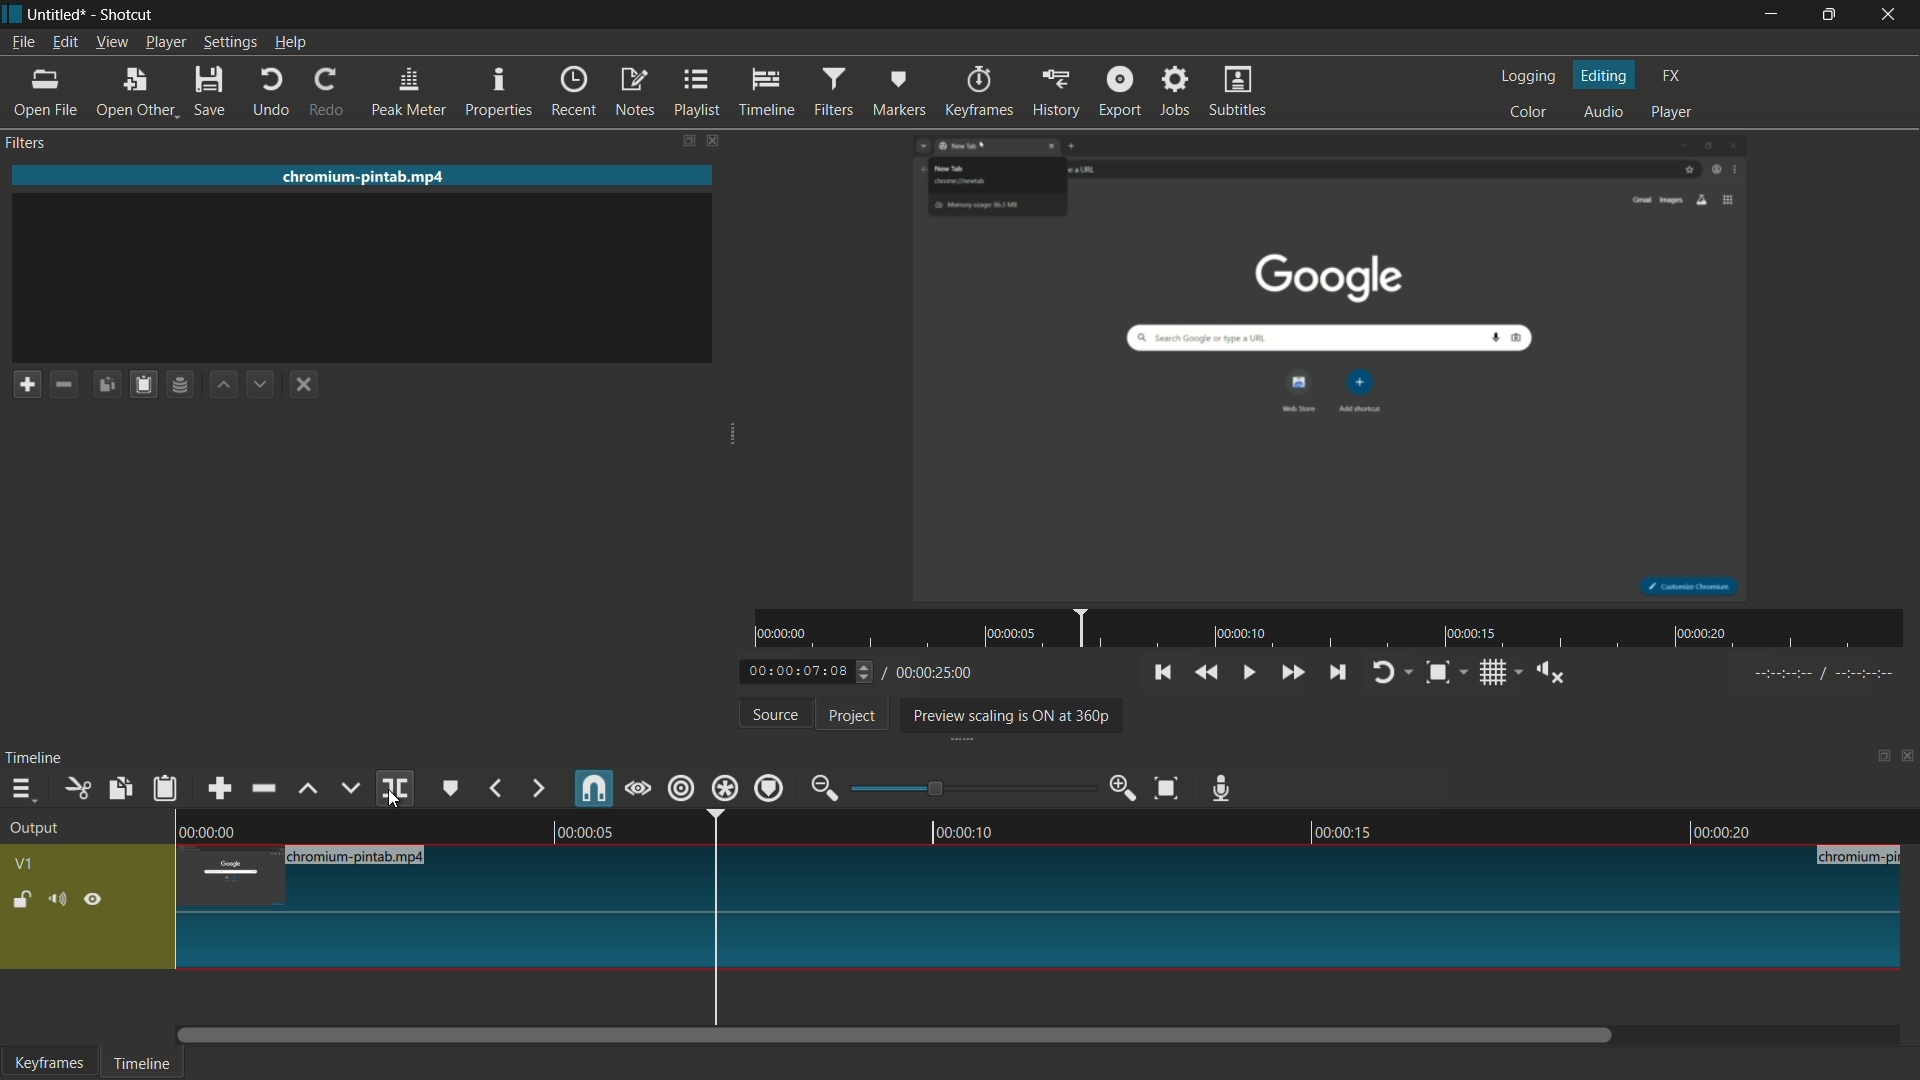 The width and height of the screenshot is (1920, 1080). I want to click on v1, so click(26, 866).